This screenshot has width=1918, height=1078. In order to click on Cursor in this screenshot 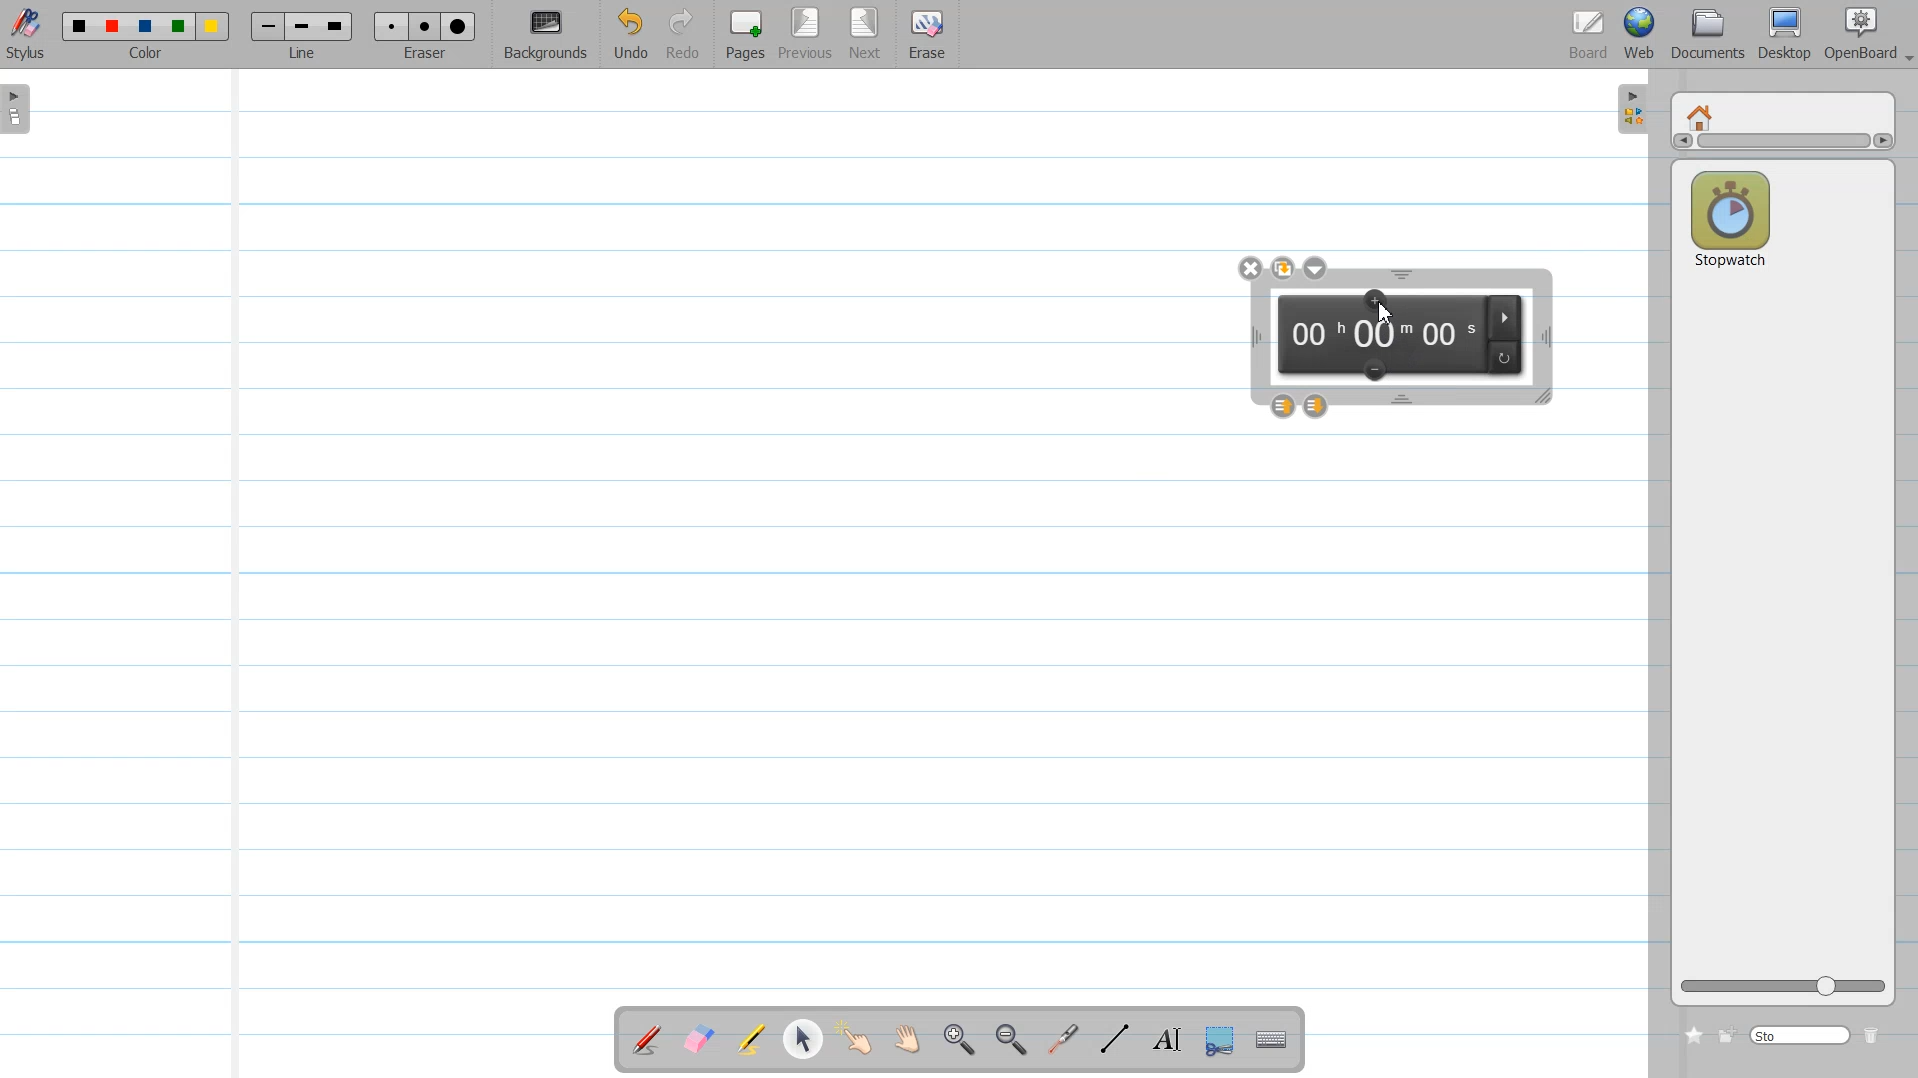, I will do `click(1386, 312)`.